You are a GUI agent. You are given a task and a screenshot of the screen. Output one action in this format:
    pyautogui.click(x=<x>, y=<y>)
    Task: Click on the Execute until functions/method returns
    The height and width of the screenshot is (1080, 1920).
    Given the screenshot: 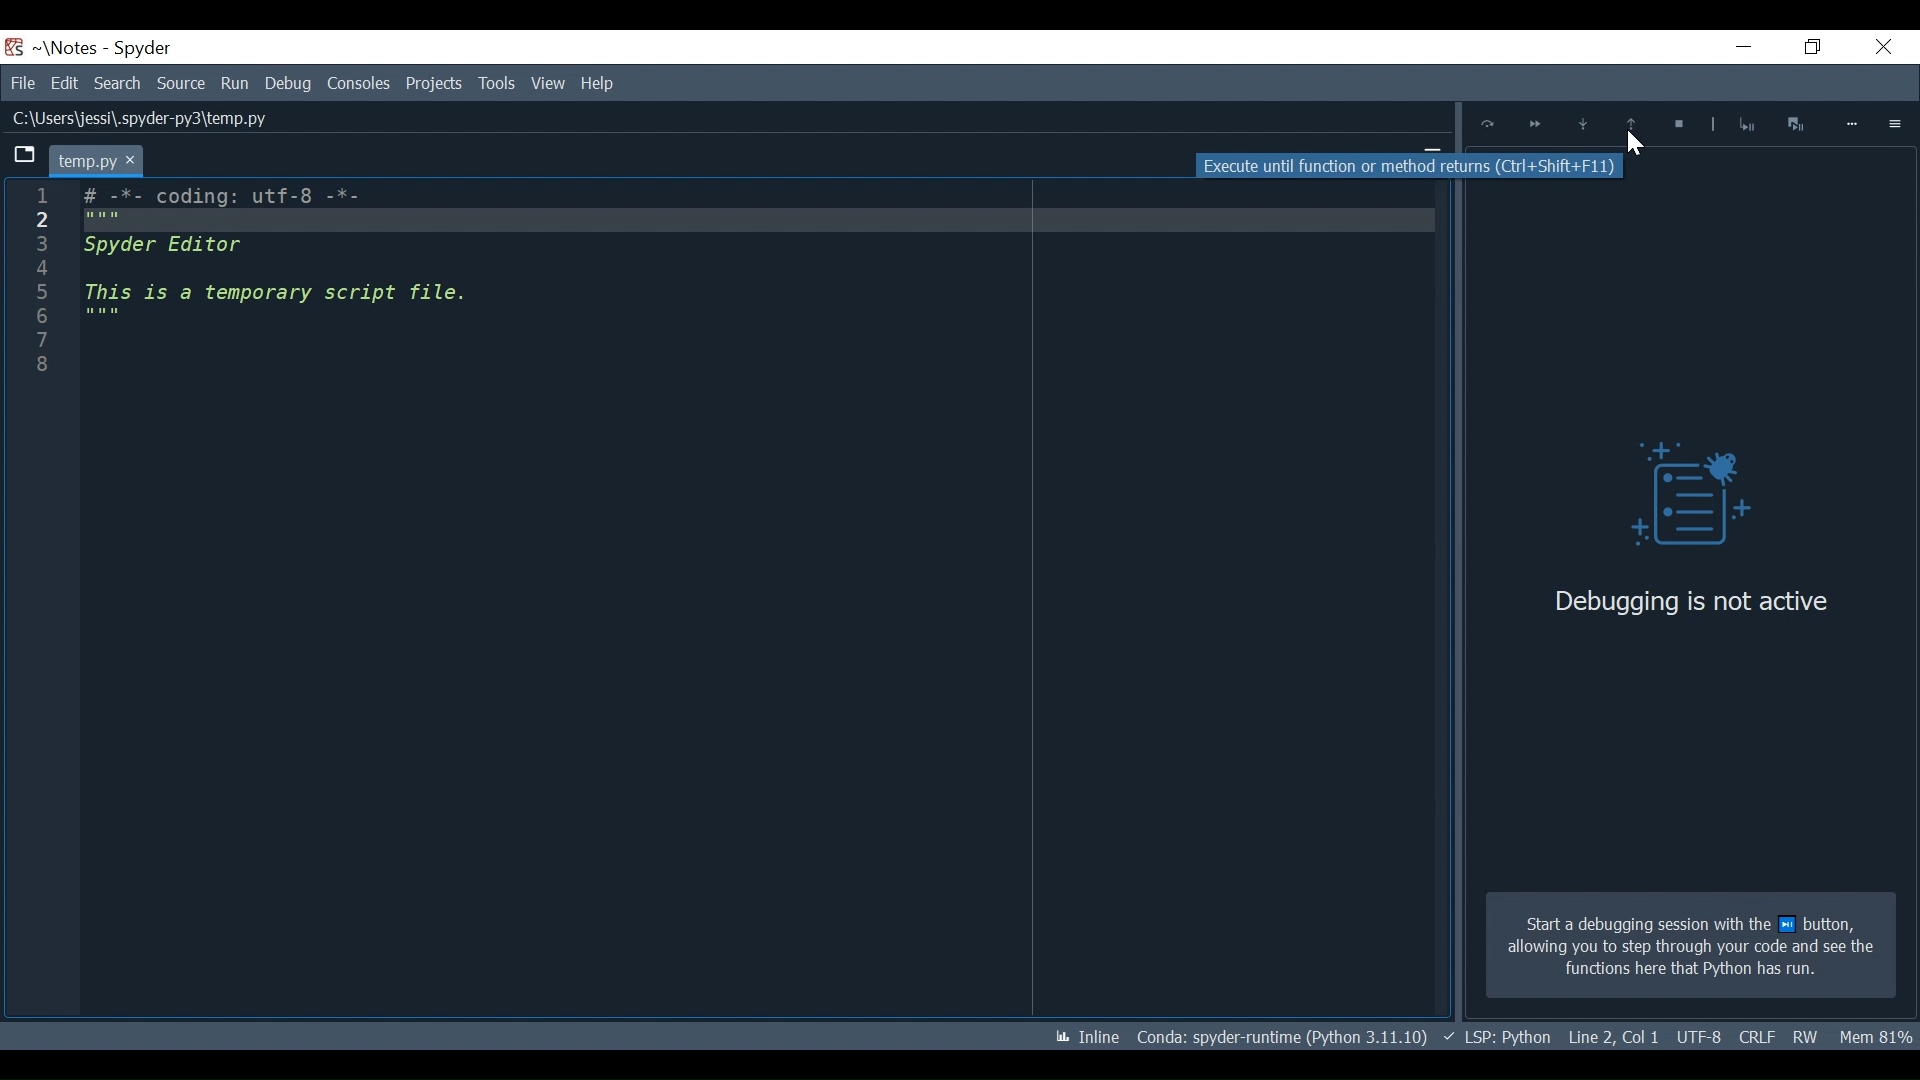 What is the action you would take?
    pyautogui.click(x=1633, y=126)
    